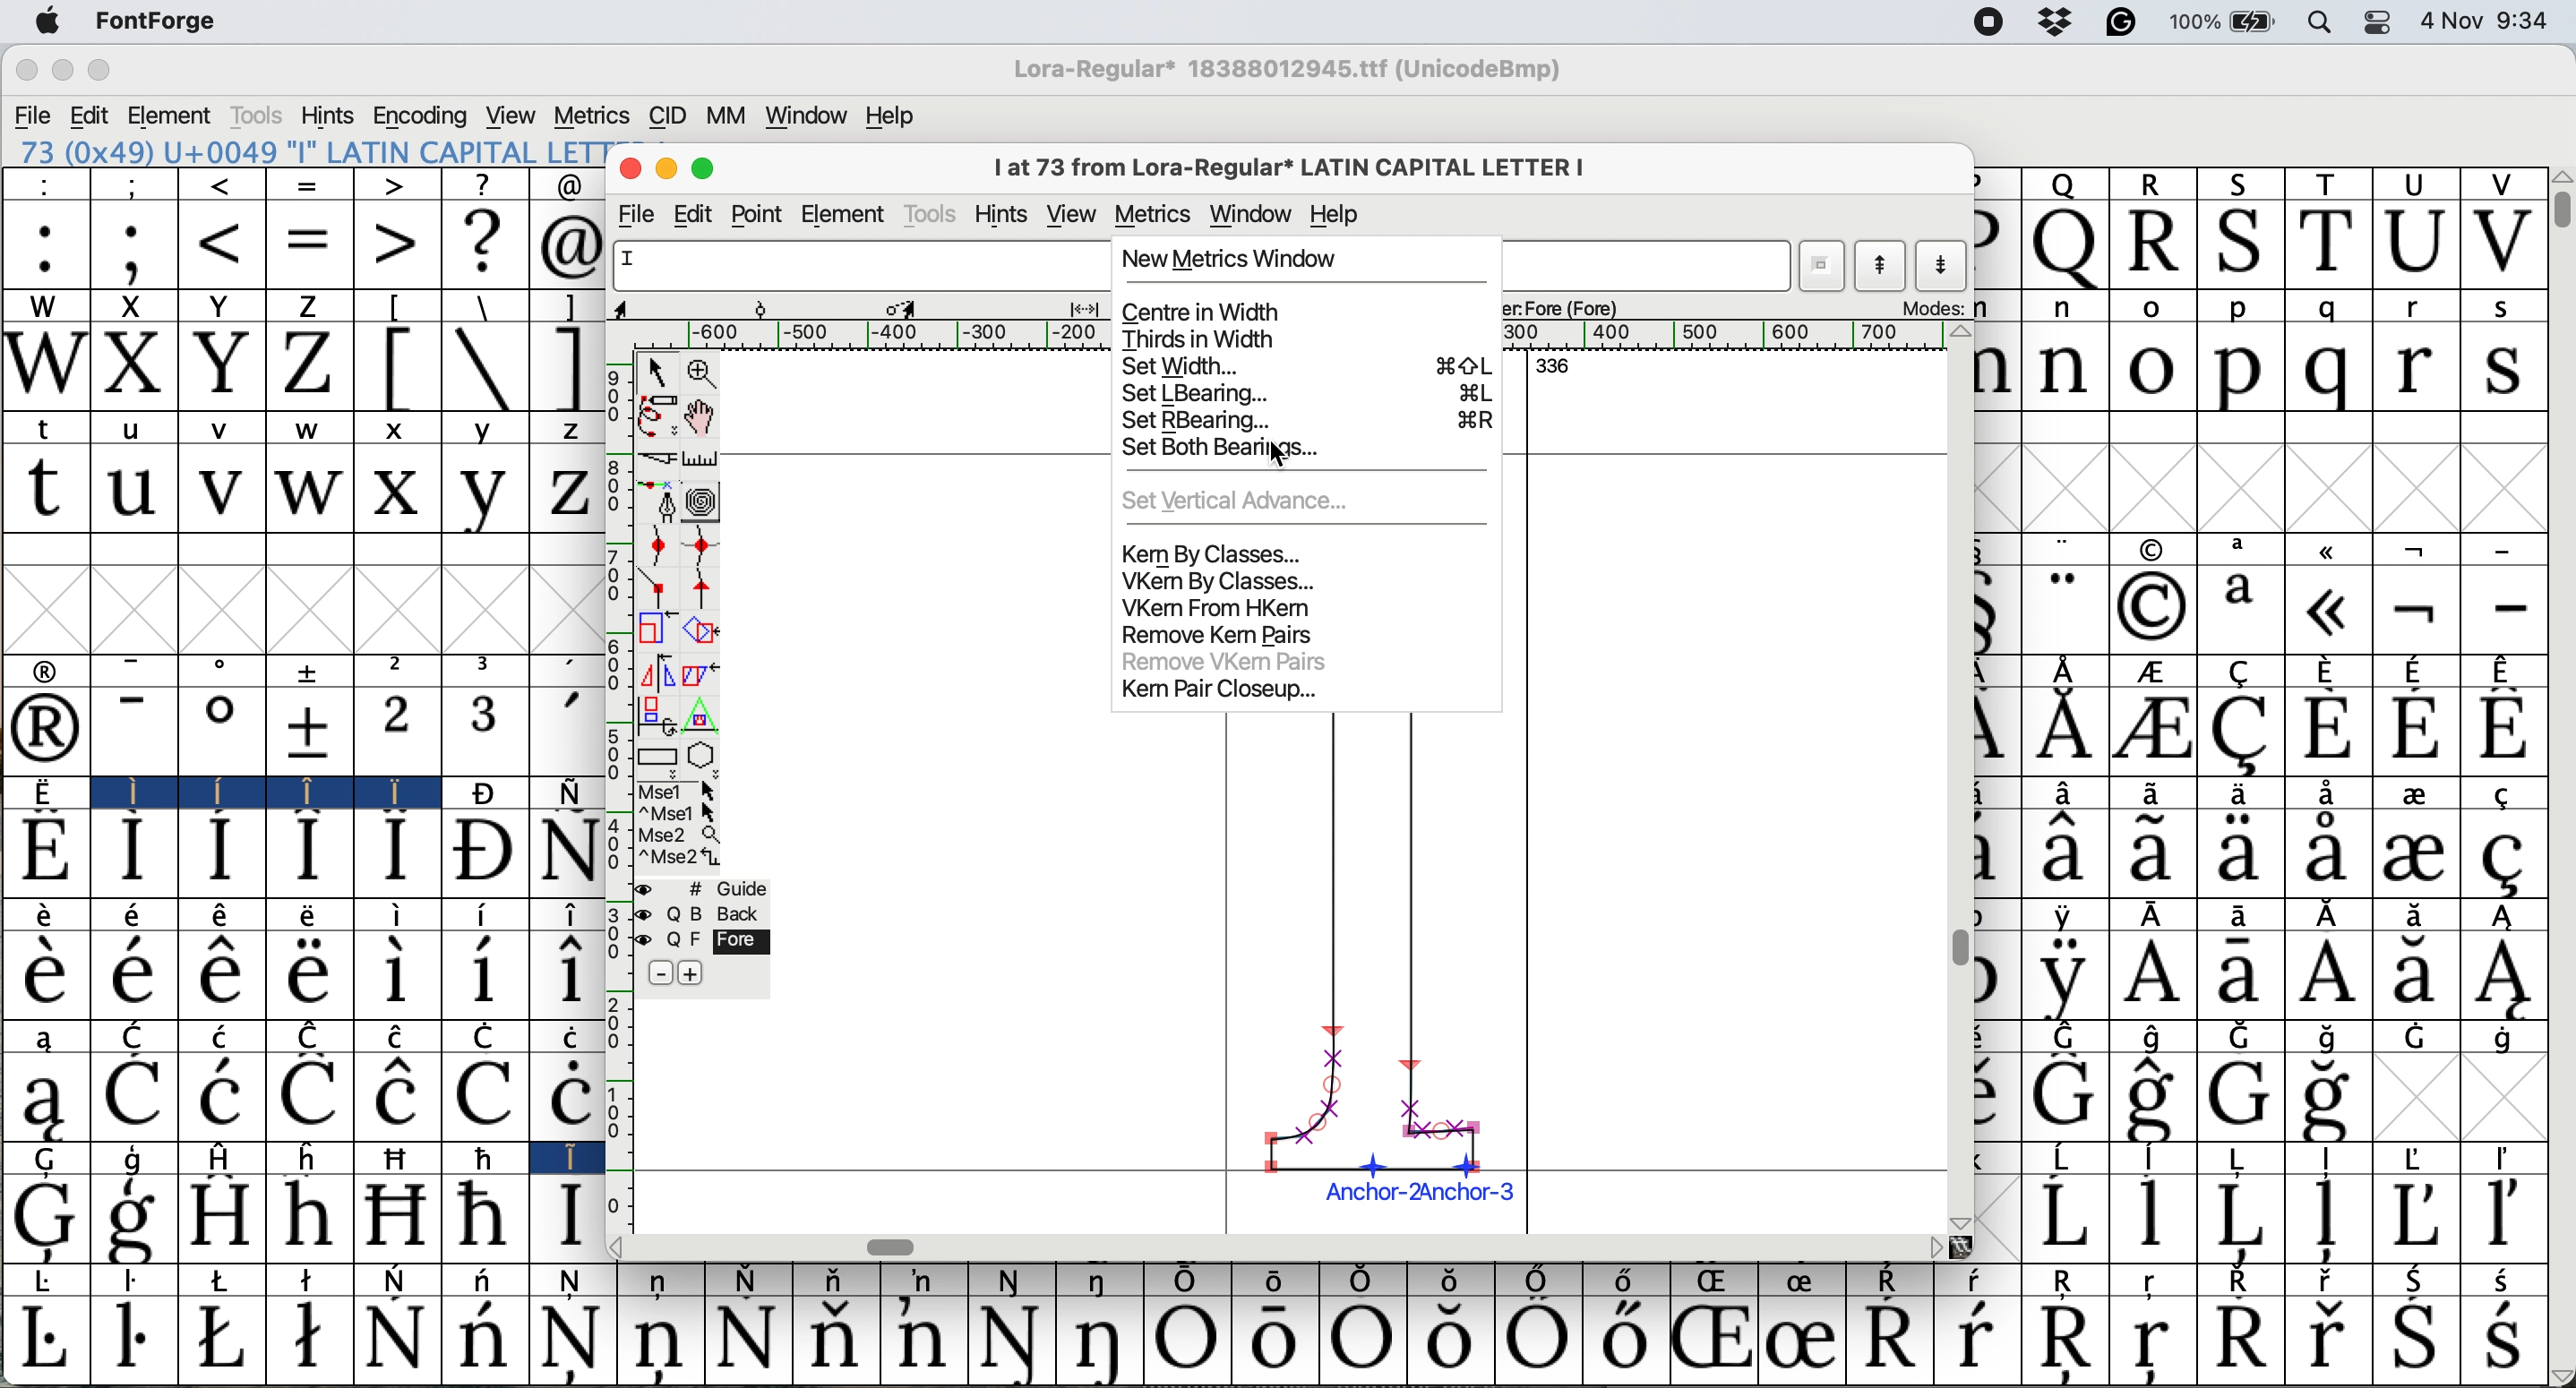  What do you see at coordinates (2327, 1338) in the screenshot?
I see `Symbol` at bounding box center [2327, 1338].